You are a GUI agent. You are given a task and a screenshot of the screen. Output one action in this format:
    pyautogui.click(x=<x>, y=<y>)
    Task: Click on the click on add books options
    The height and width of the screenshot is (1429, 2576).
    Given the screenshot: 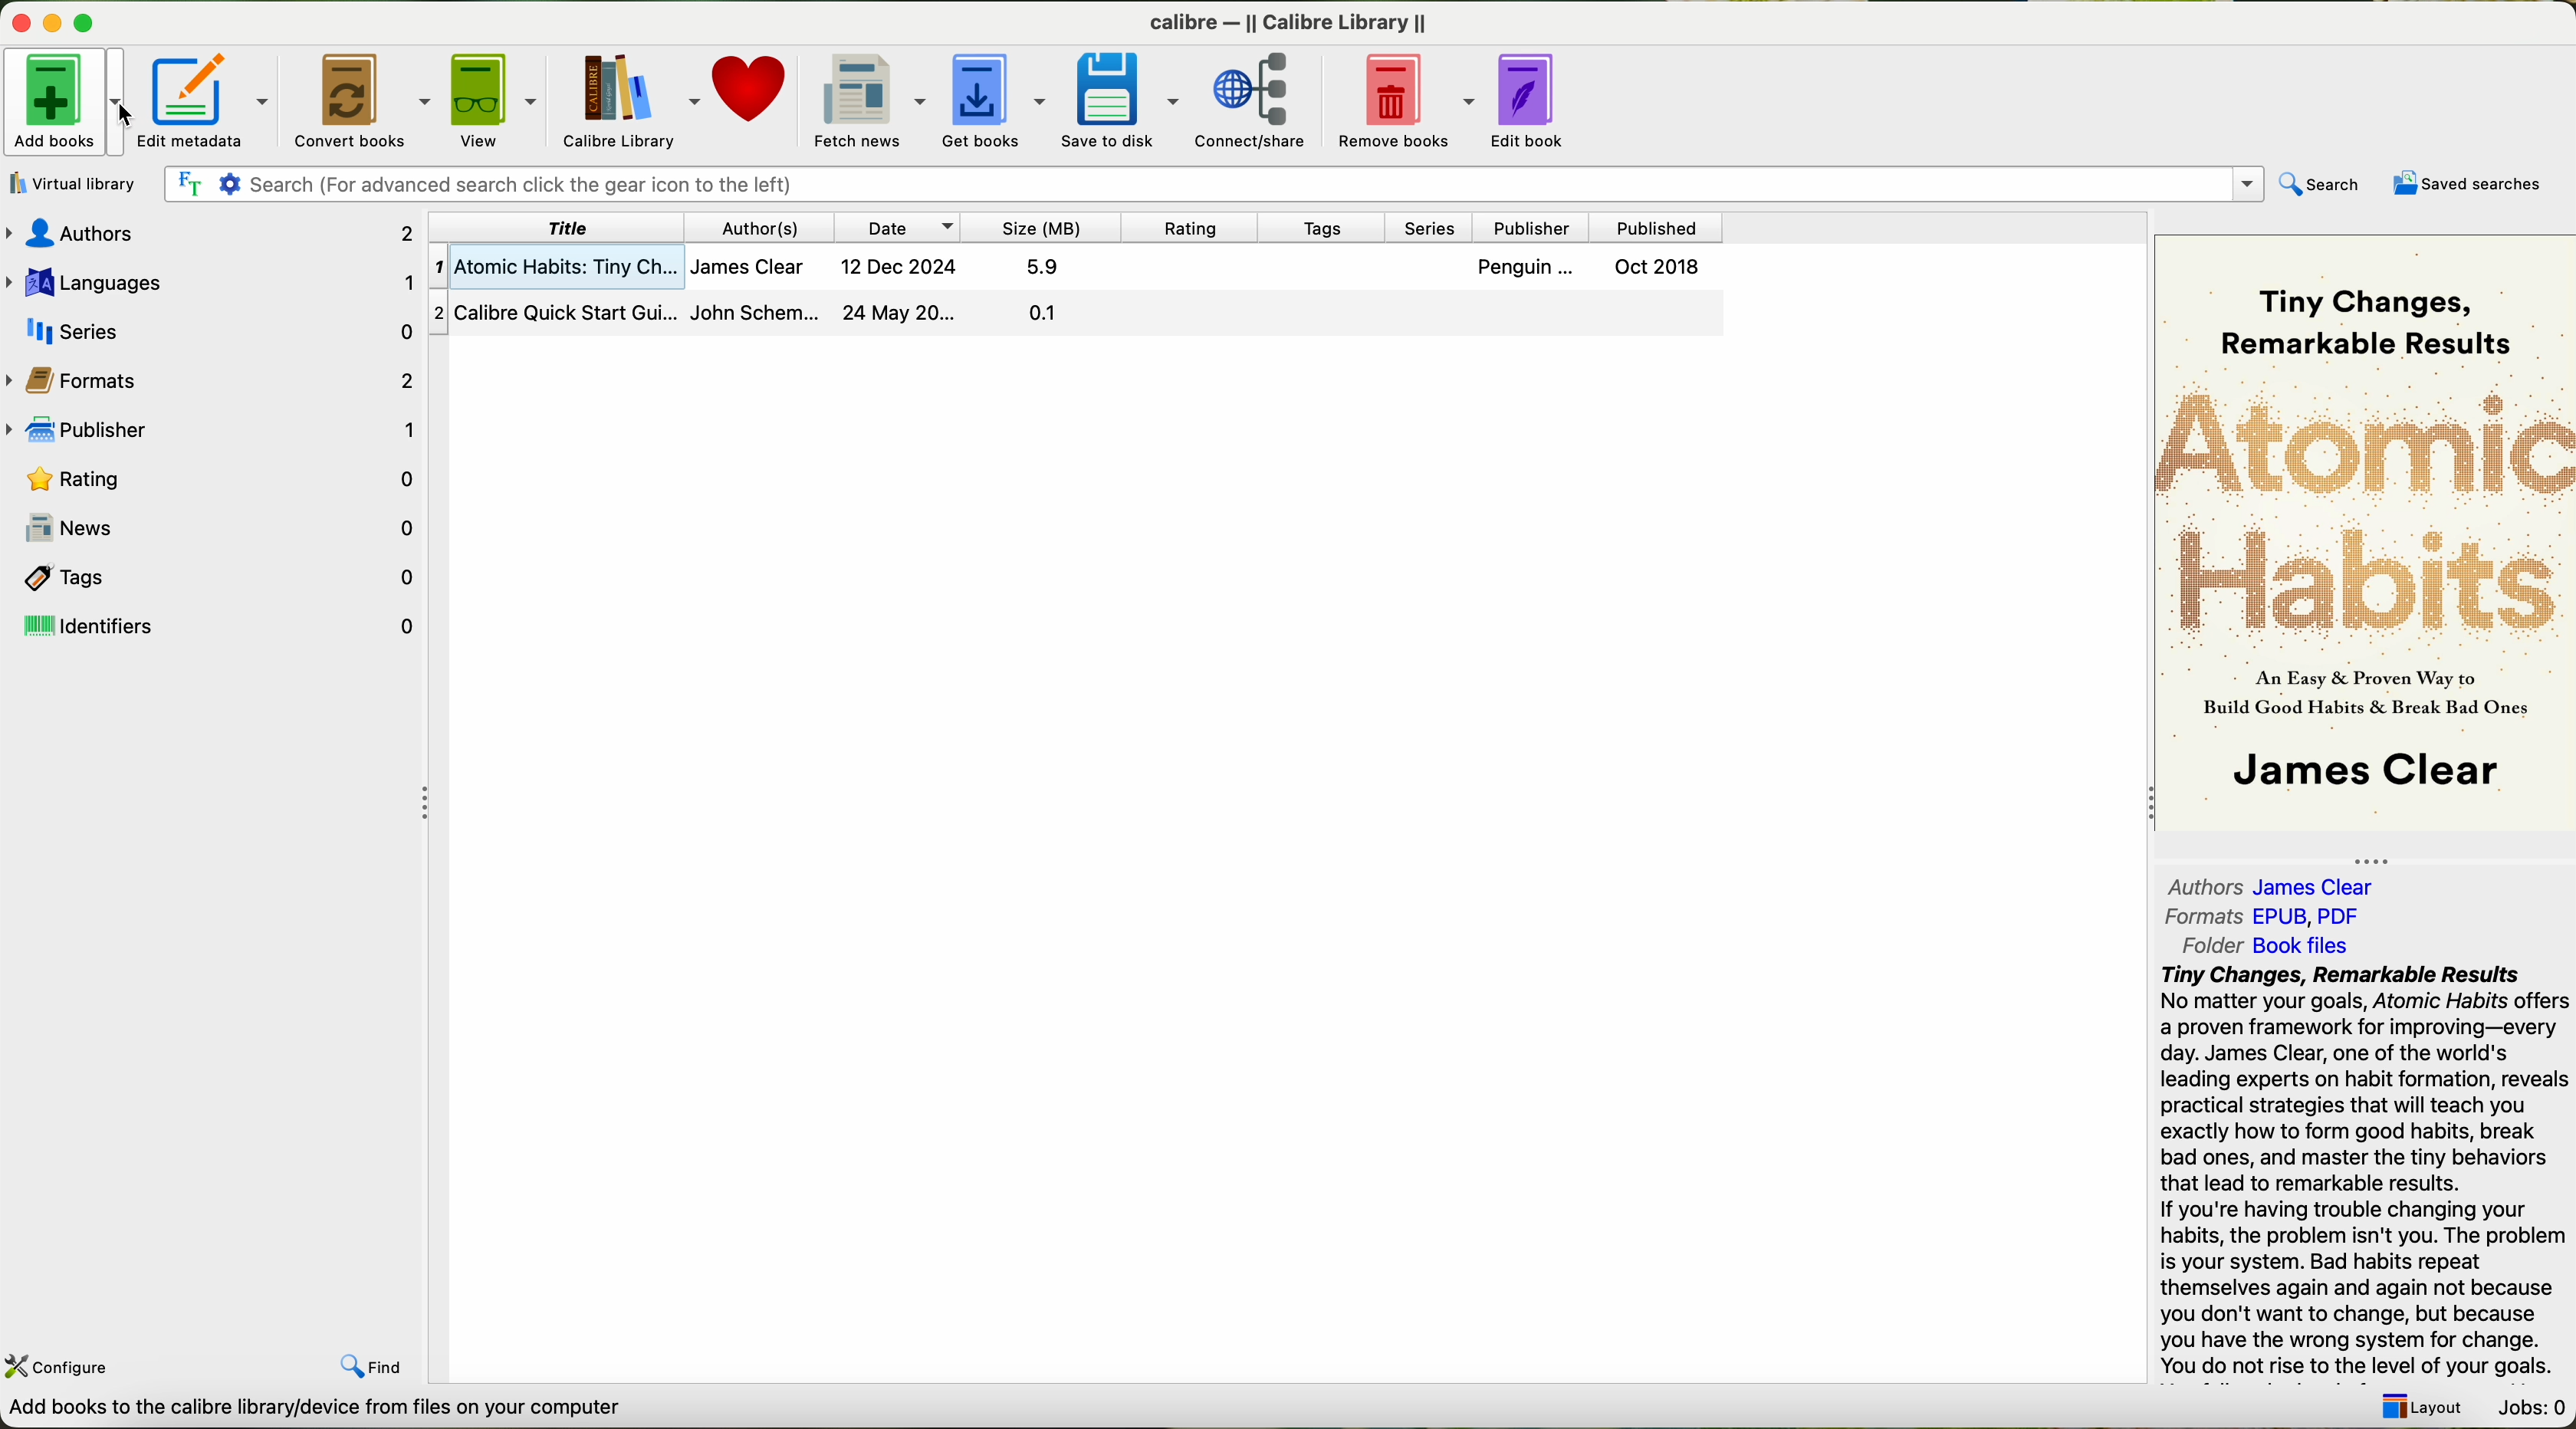 What is the action you would take?
    pyautogui.click(x=66, y=100)
    